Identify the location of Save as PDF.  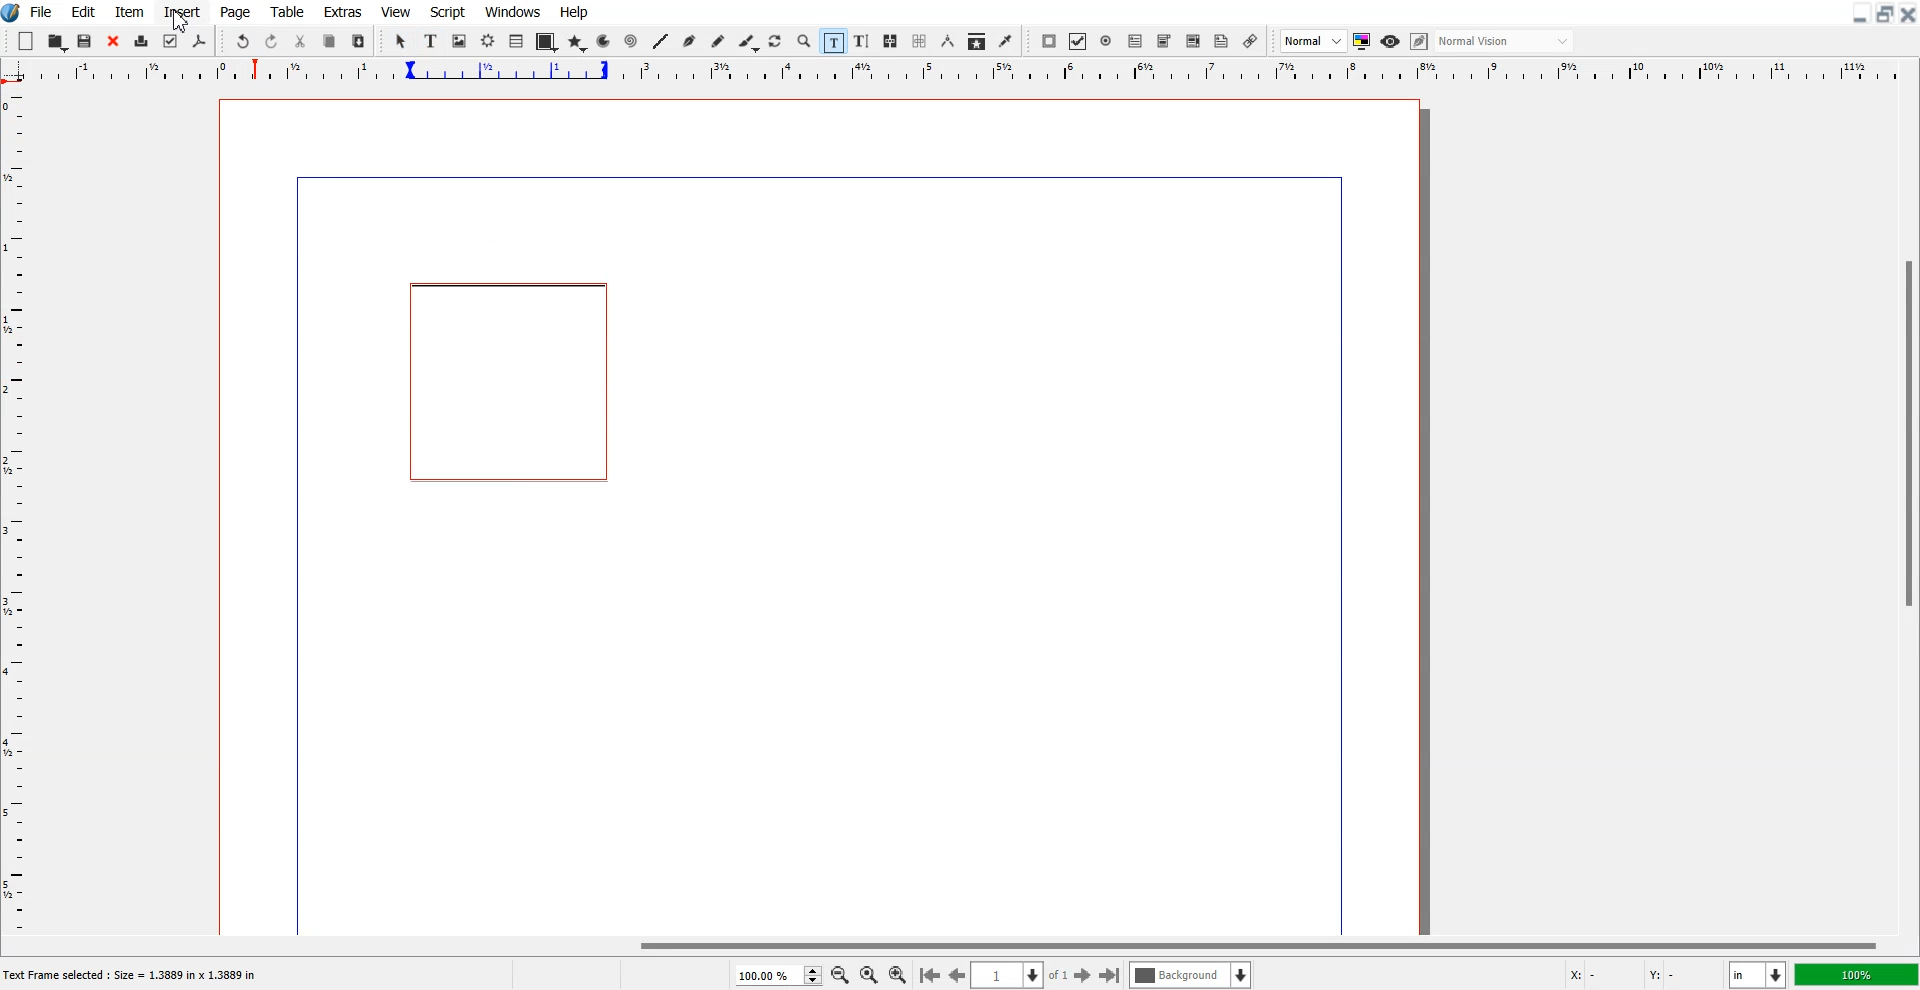
(199, 42).